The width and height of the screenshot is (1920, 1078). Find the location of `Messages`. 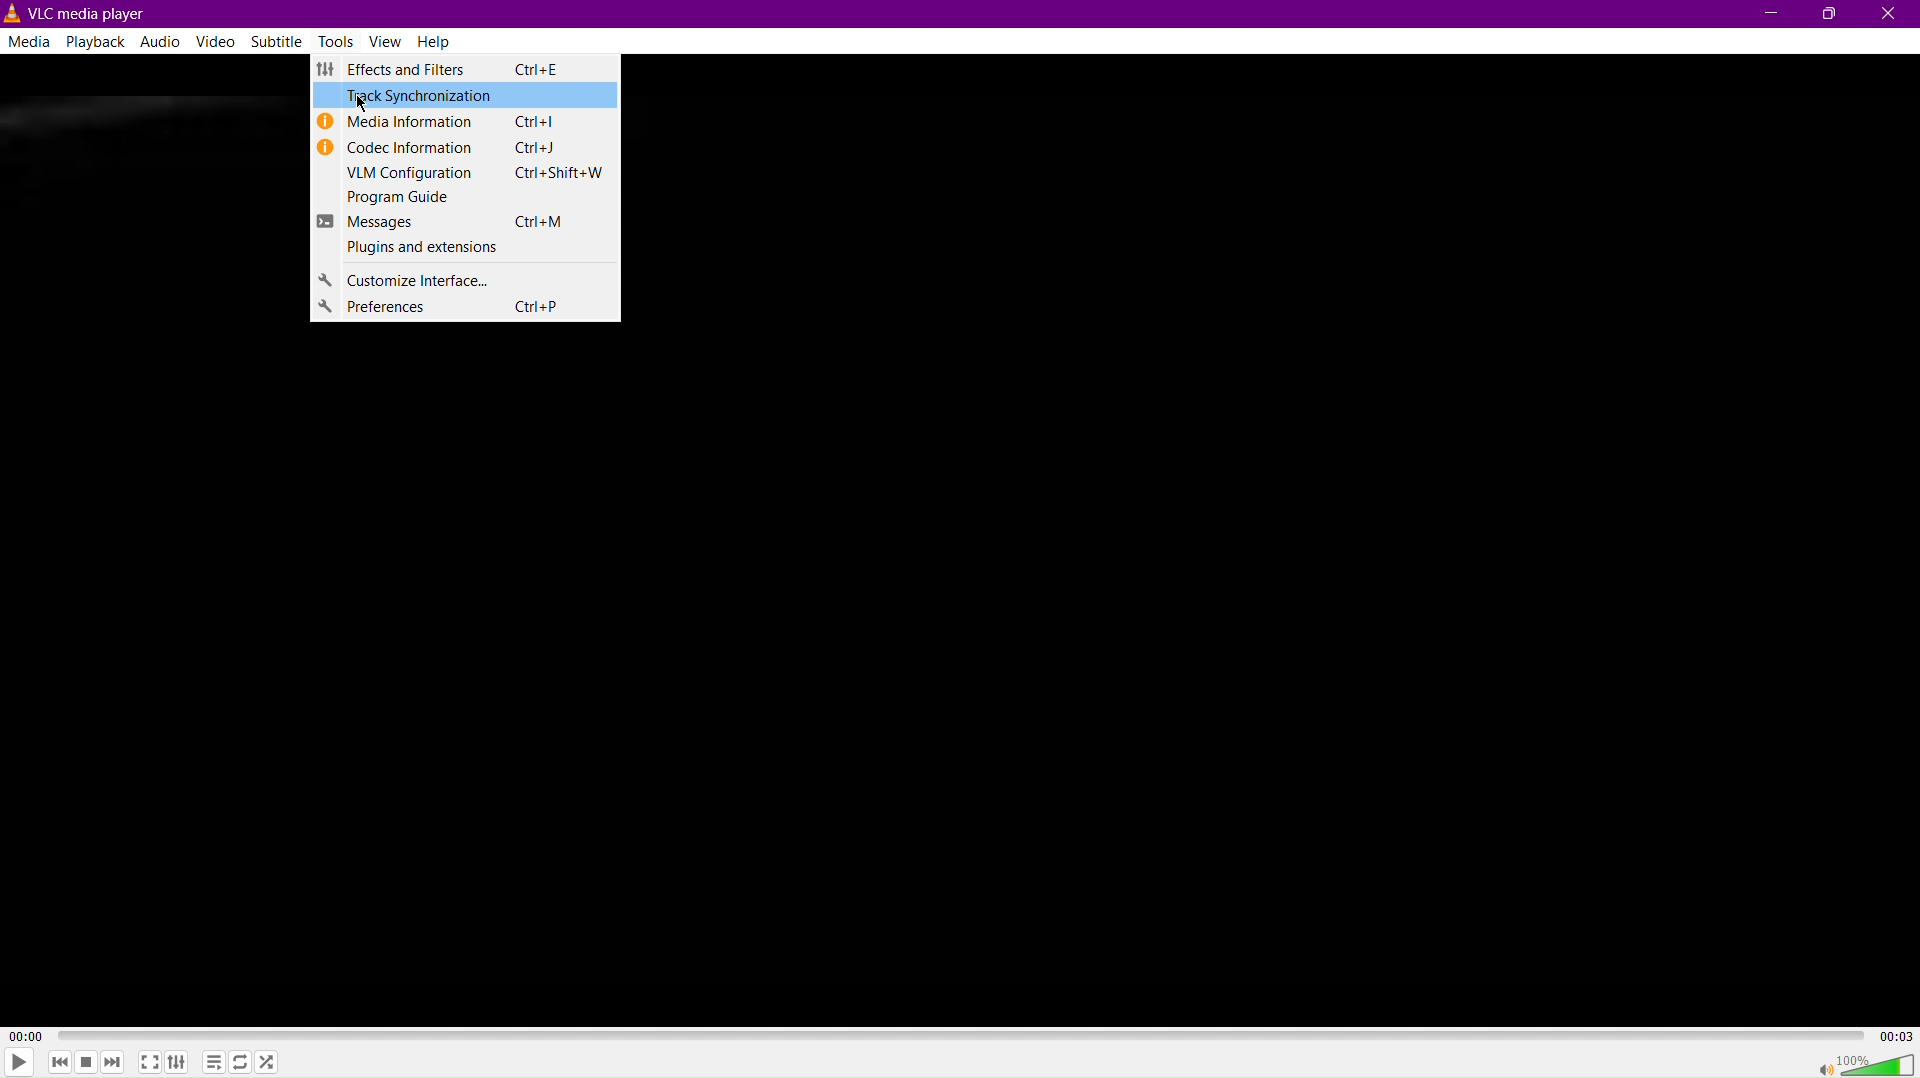

Messages is located at coordinates (458, 222).